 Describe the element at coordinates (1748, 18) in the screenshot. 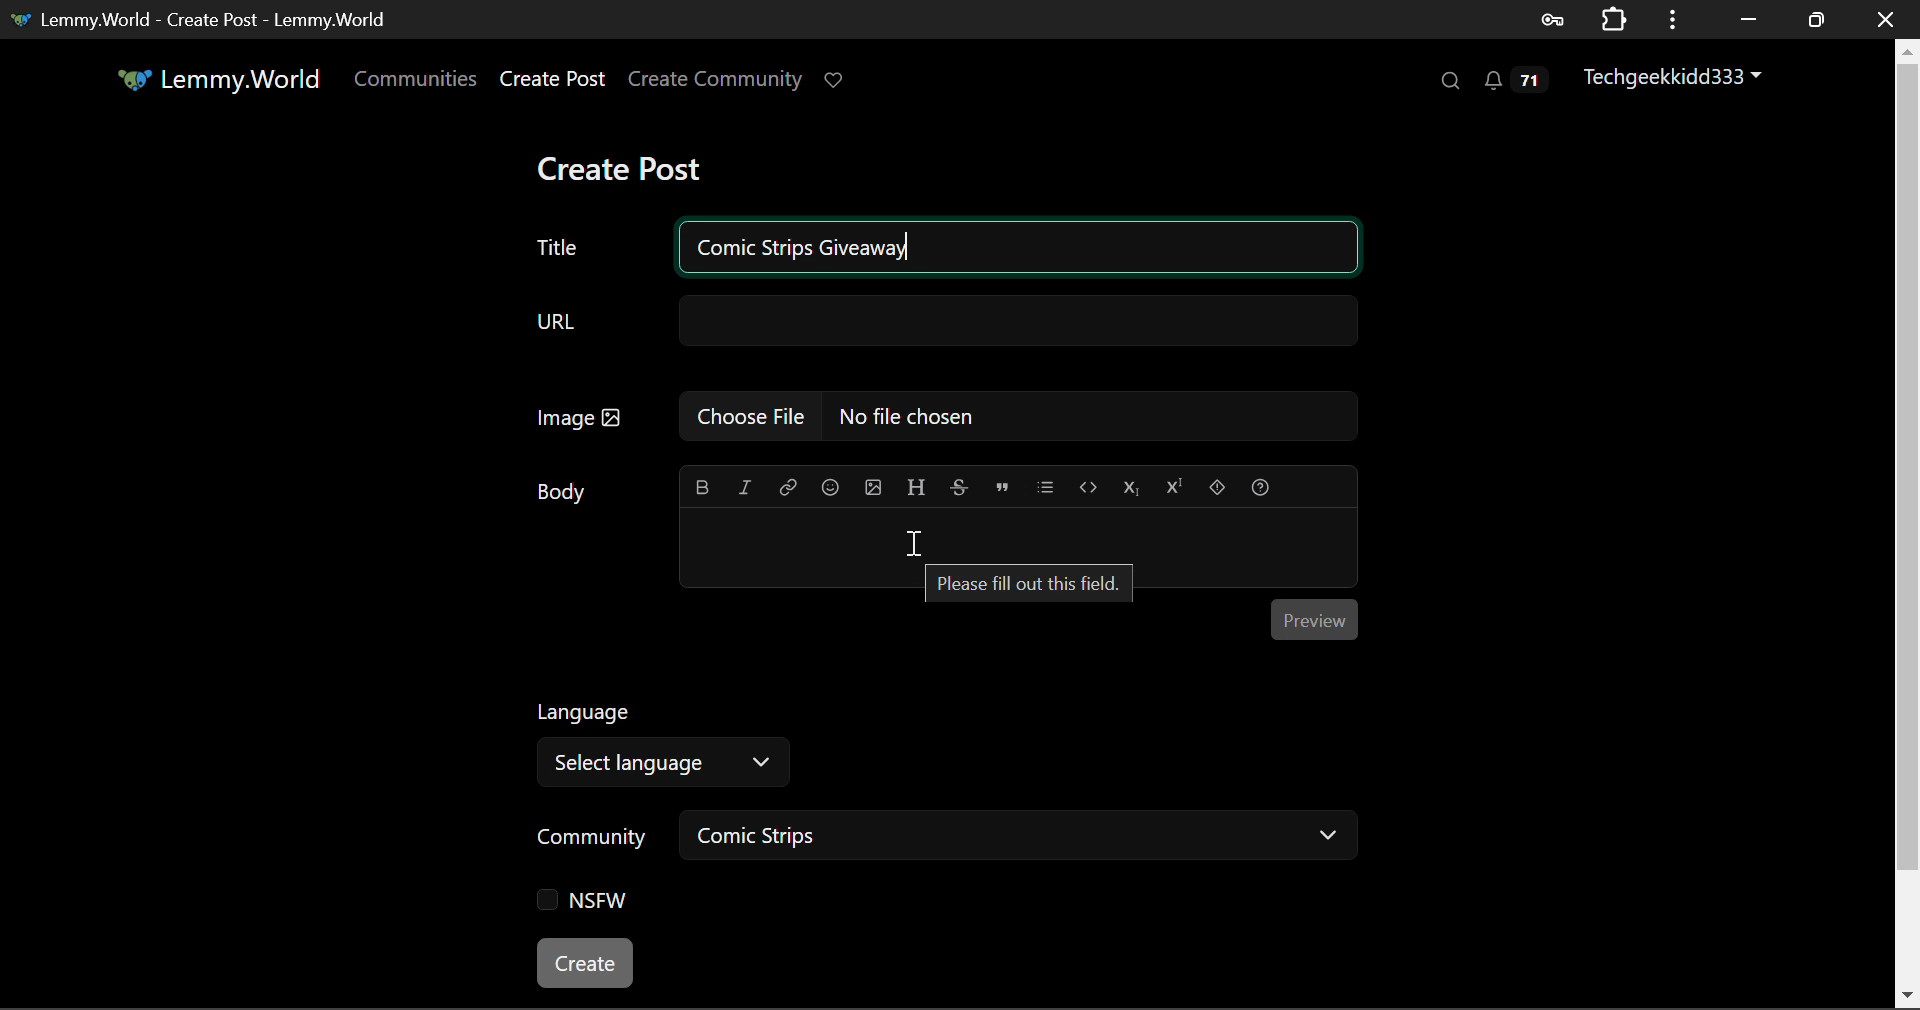

I see `Restore Down` at that location.